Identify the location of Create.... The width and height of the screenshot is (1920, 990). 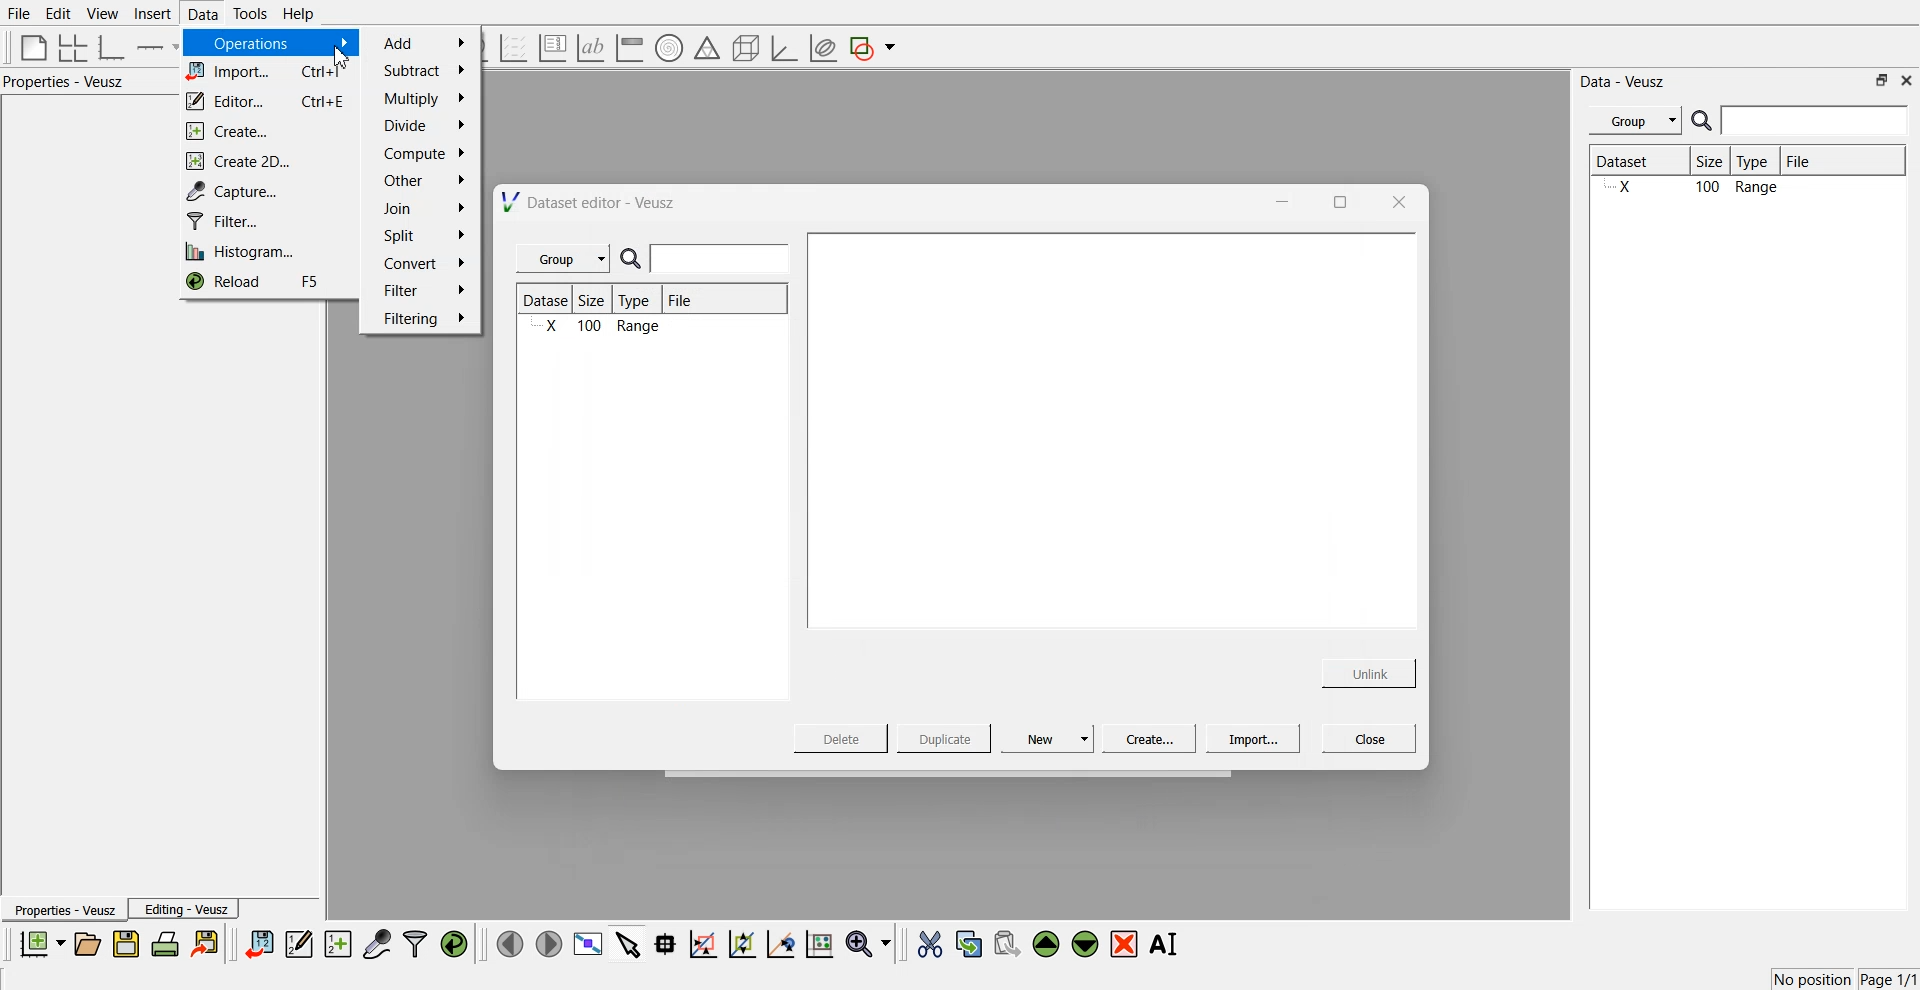
(262, 132).